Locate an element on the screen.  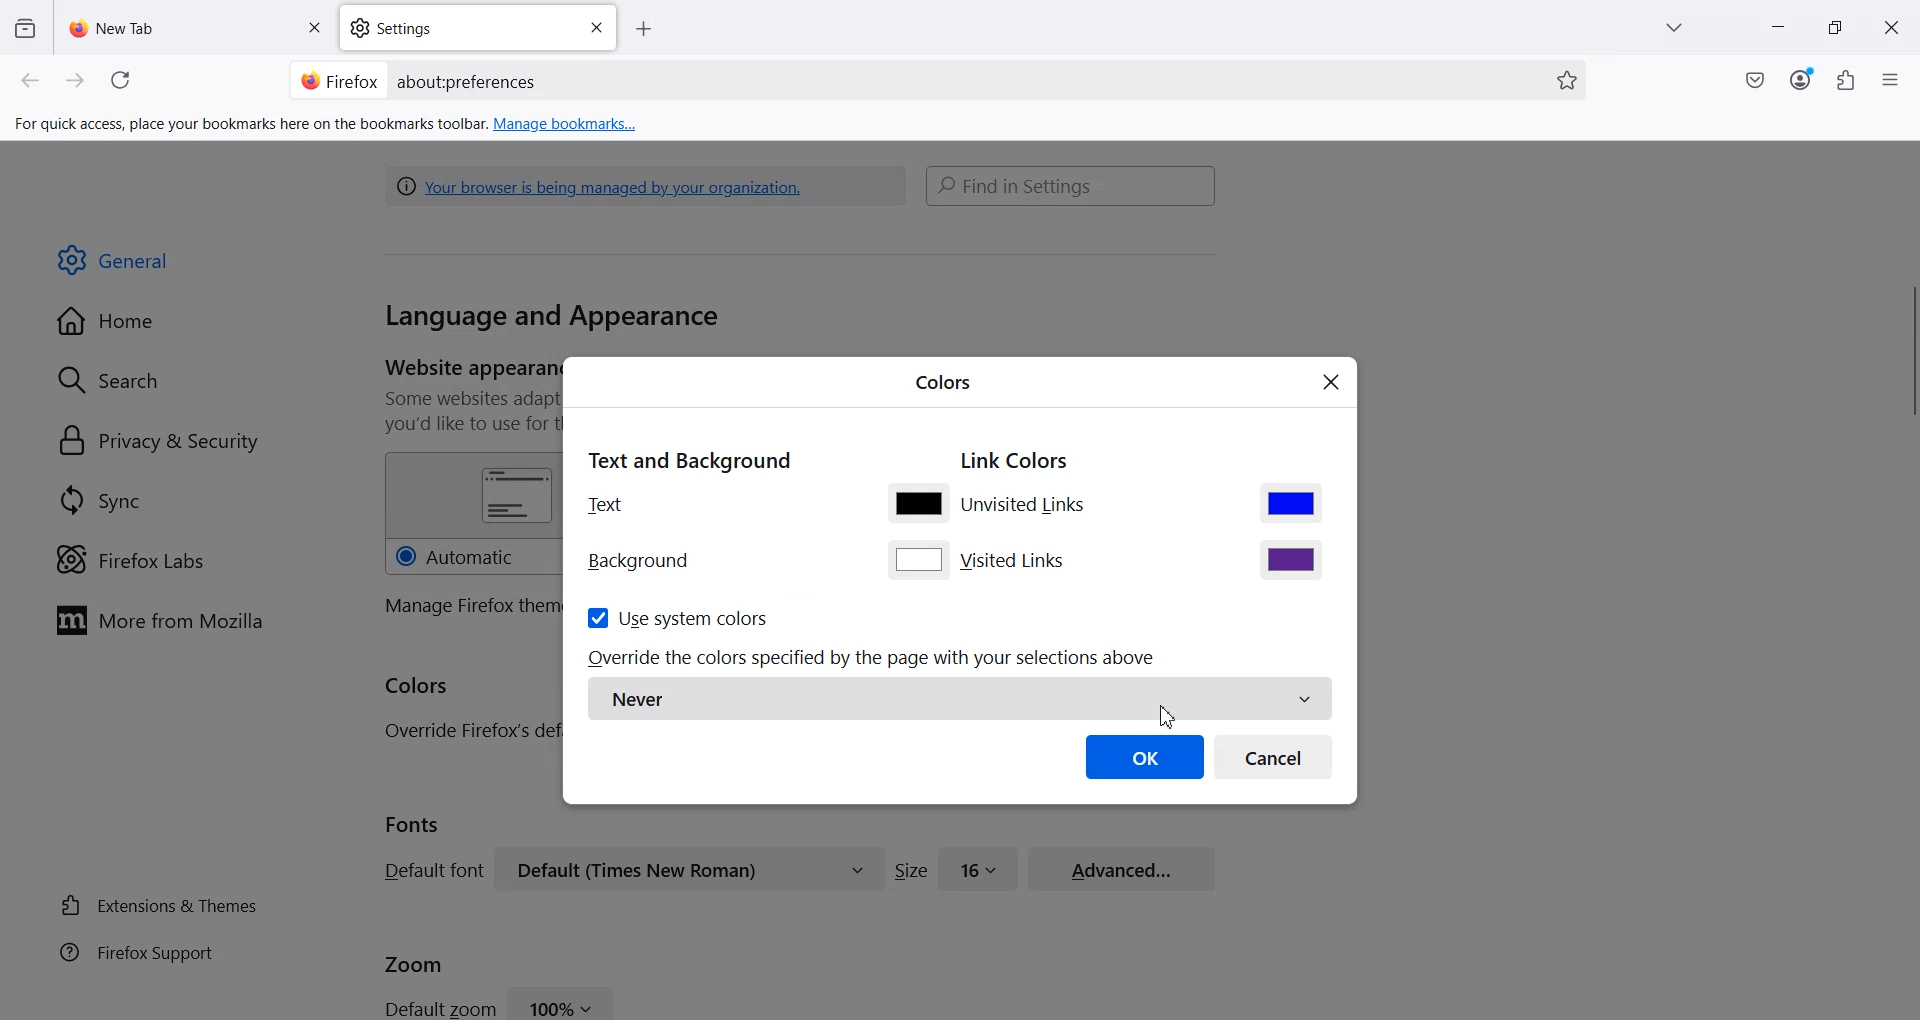
Background is located at coordinates (639, 562).